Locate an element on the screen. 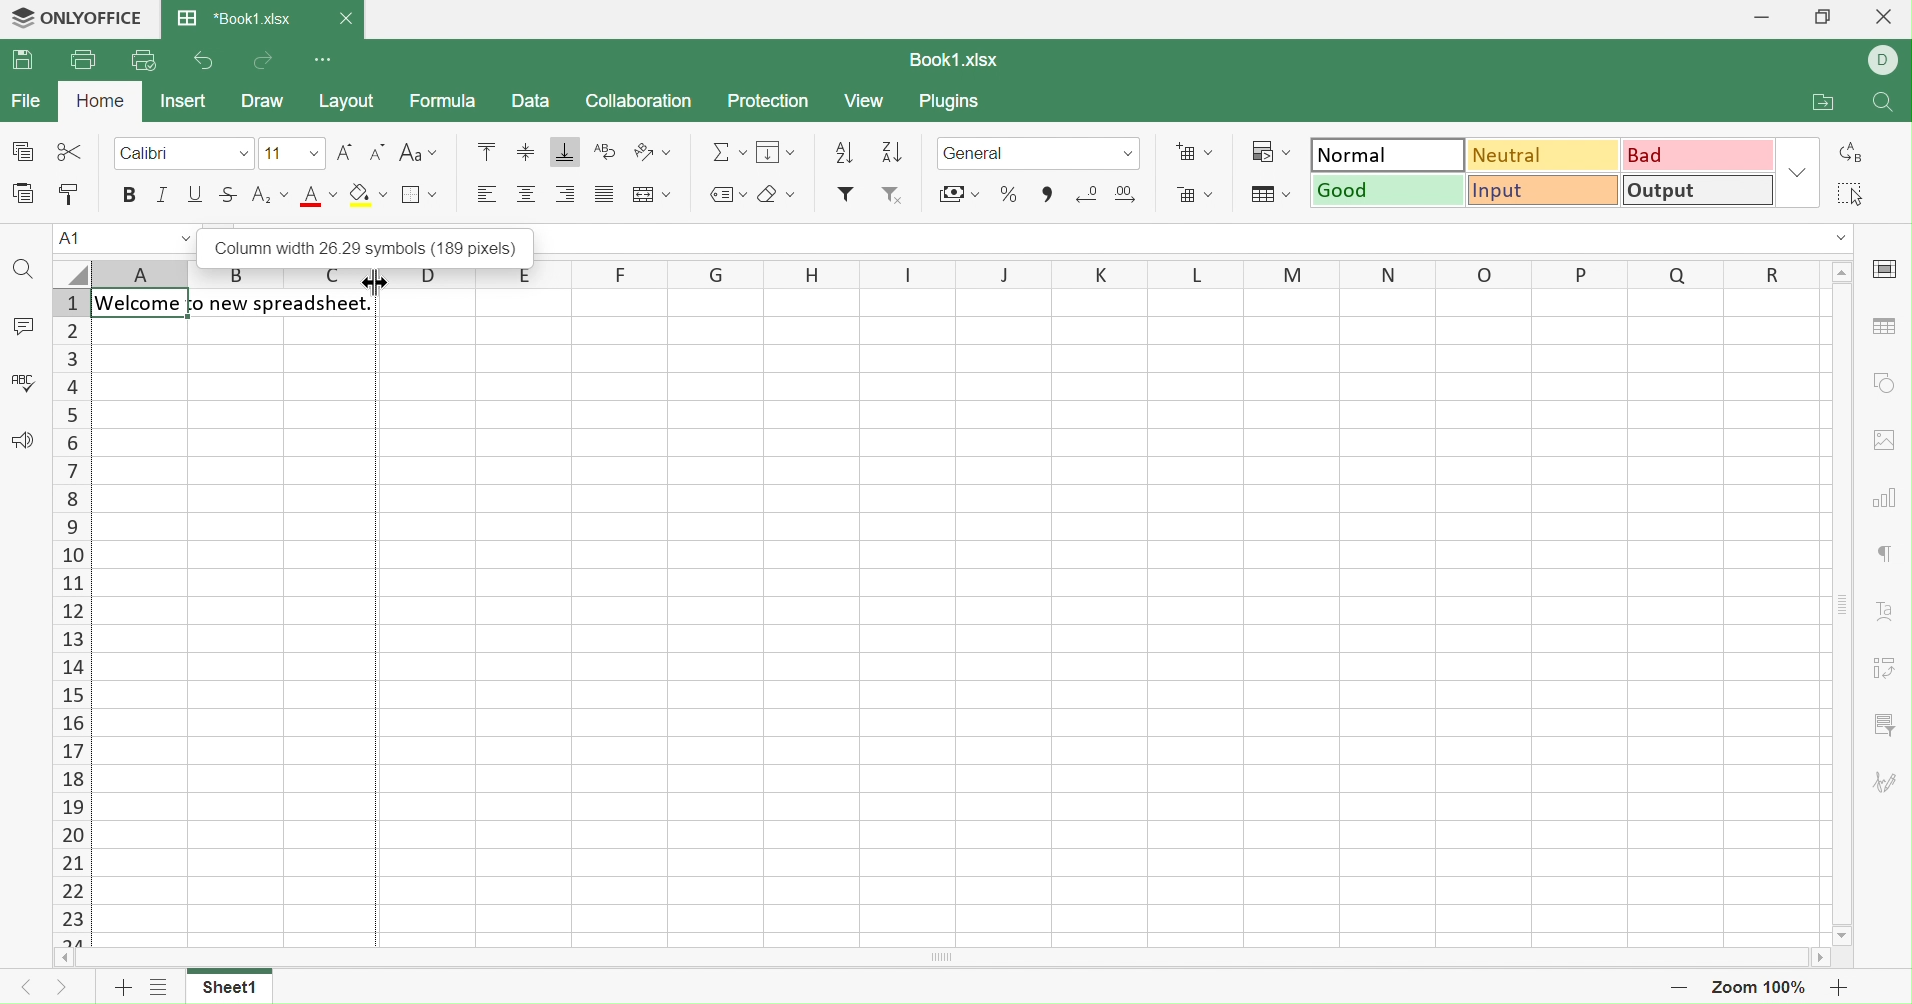  Data is located at coordinates (530, 102).